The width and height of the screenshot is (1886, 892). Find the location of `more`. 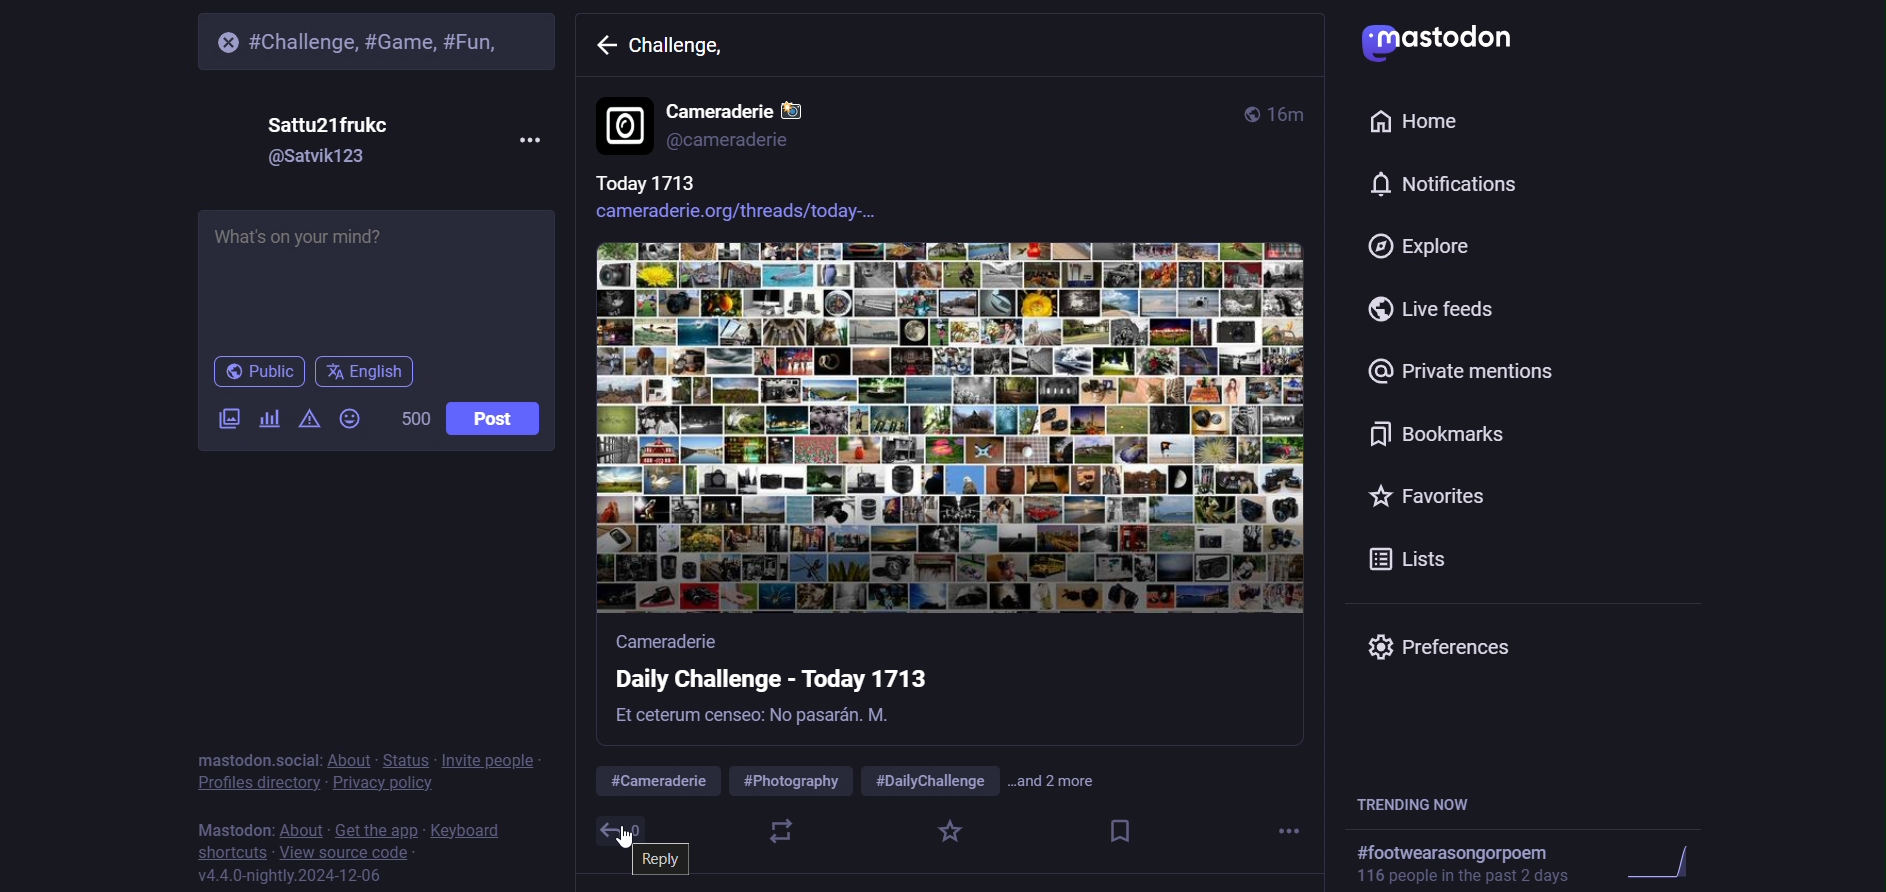

more is located at coordinates (1292, 833).